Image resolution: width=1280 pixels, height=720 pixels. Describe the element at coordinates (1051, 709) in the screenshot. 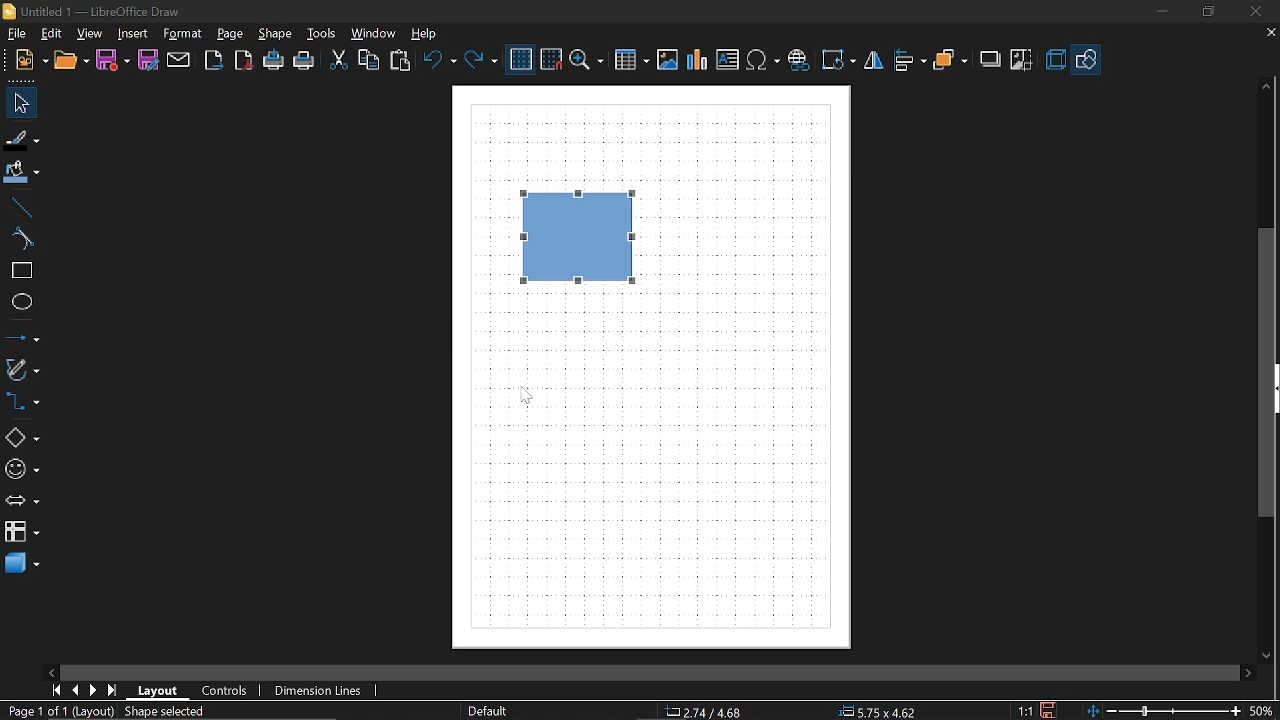

I see `Save` at that location.